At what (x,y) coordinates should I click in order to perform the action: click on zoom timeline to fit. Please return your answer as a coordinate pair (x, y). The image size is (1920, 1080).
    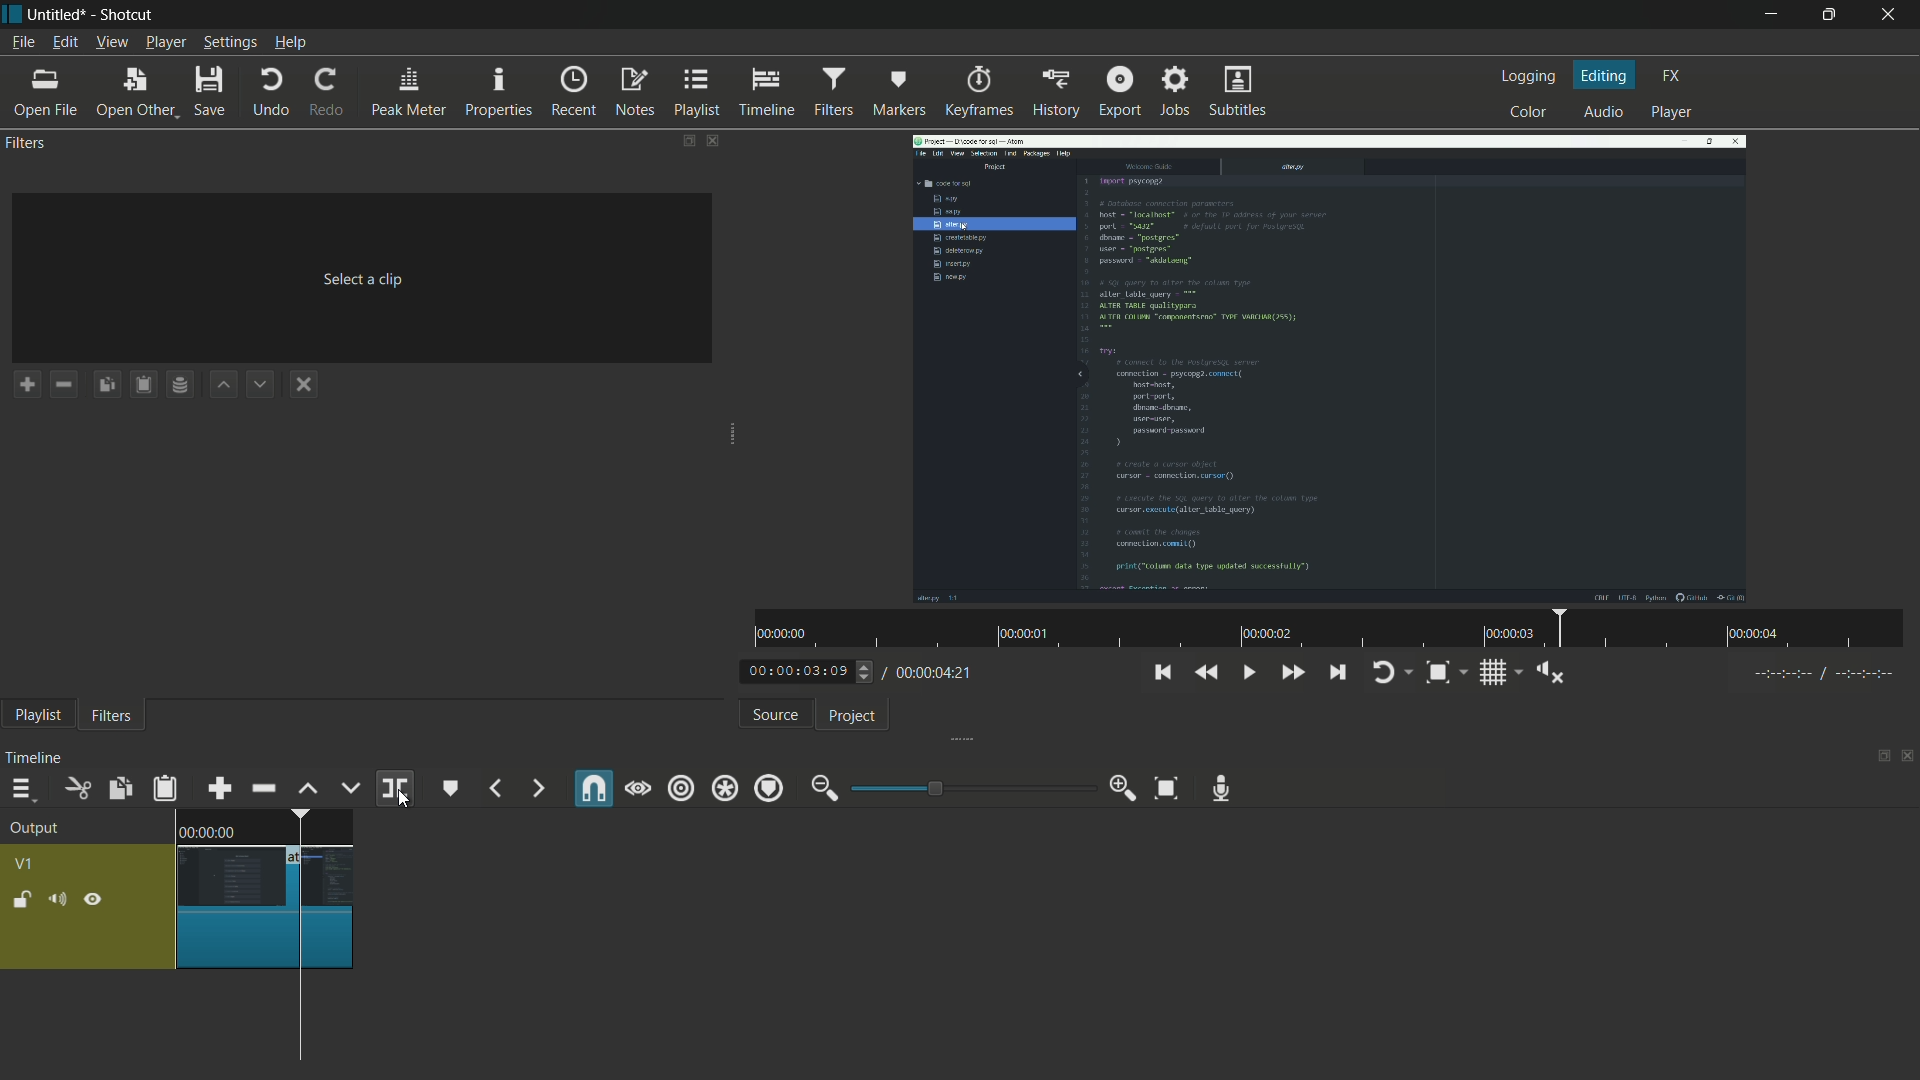
    Looking at the image, I should click on (1165, 789).